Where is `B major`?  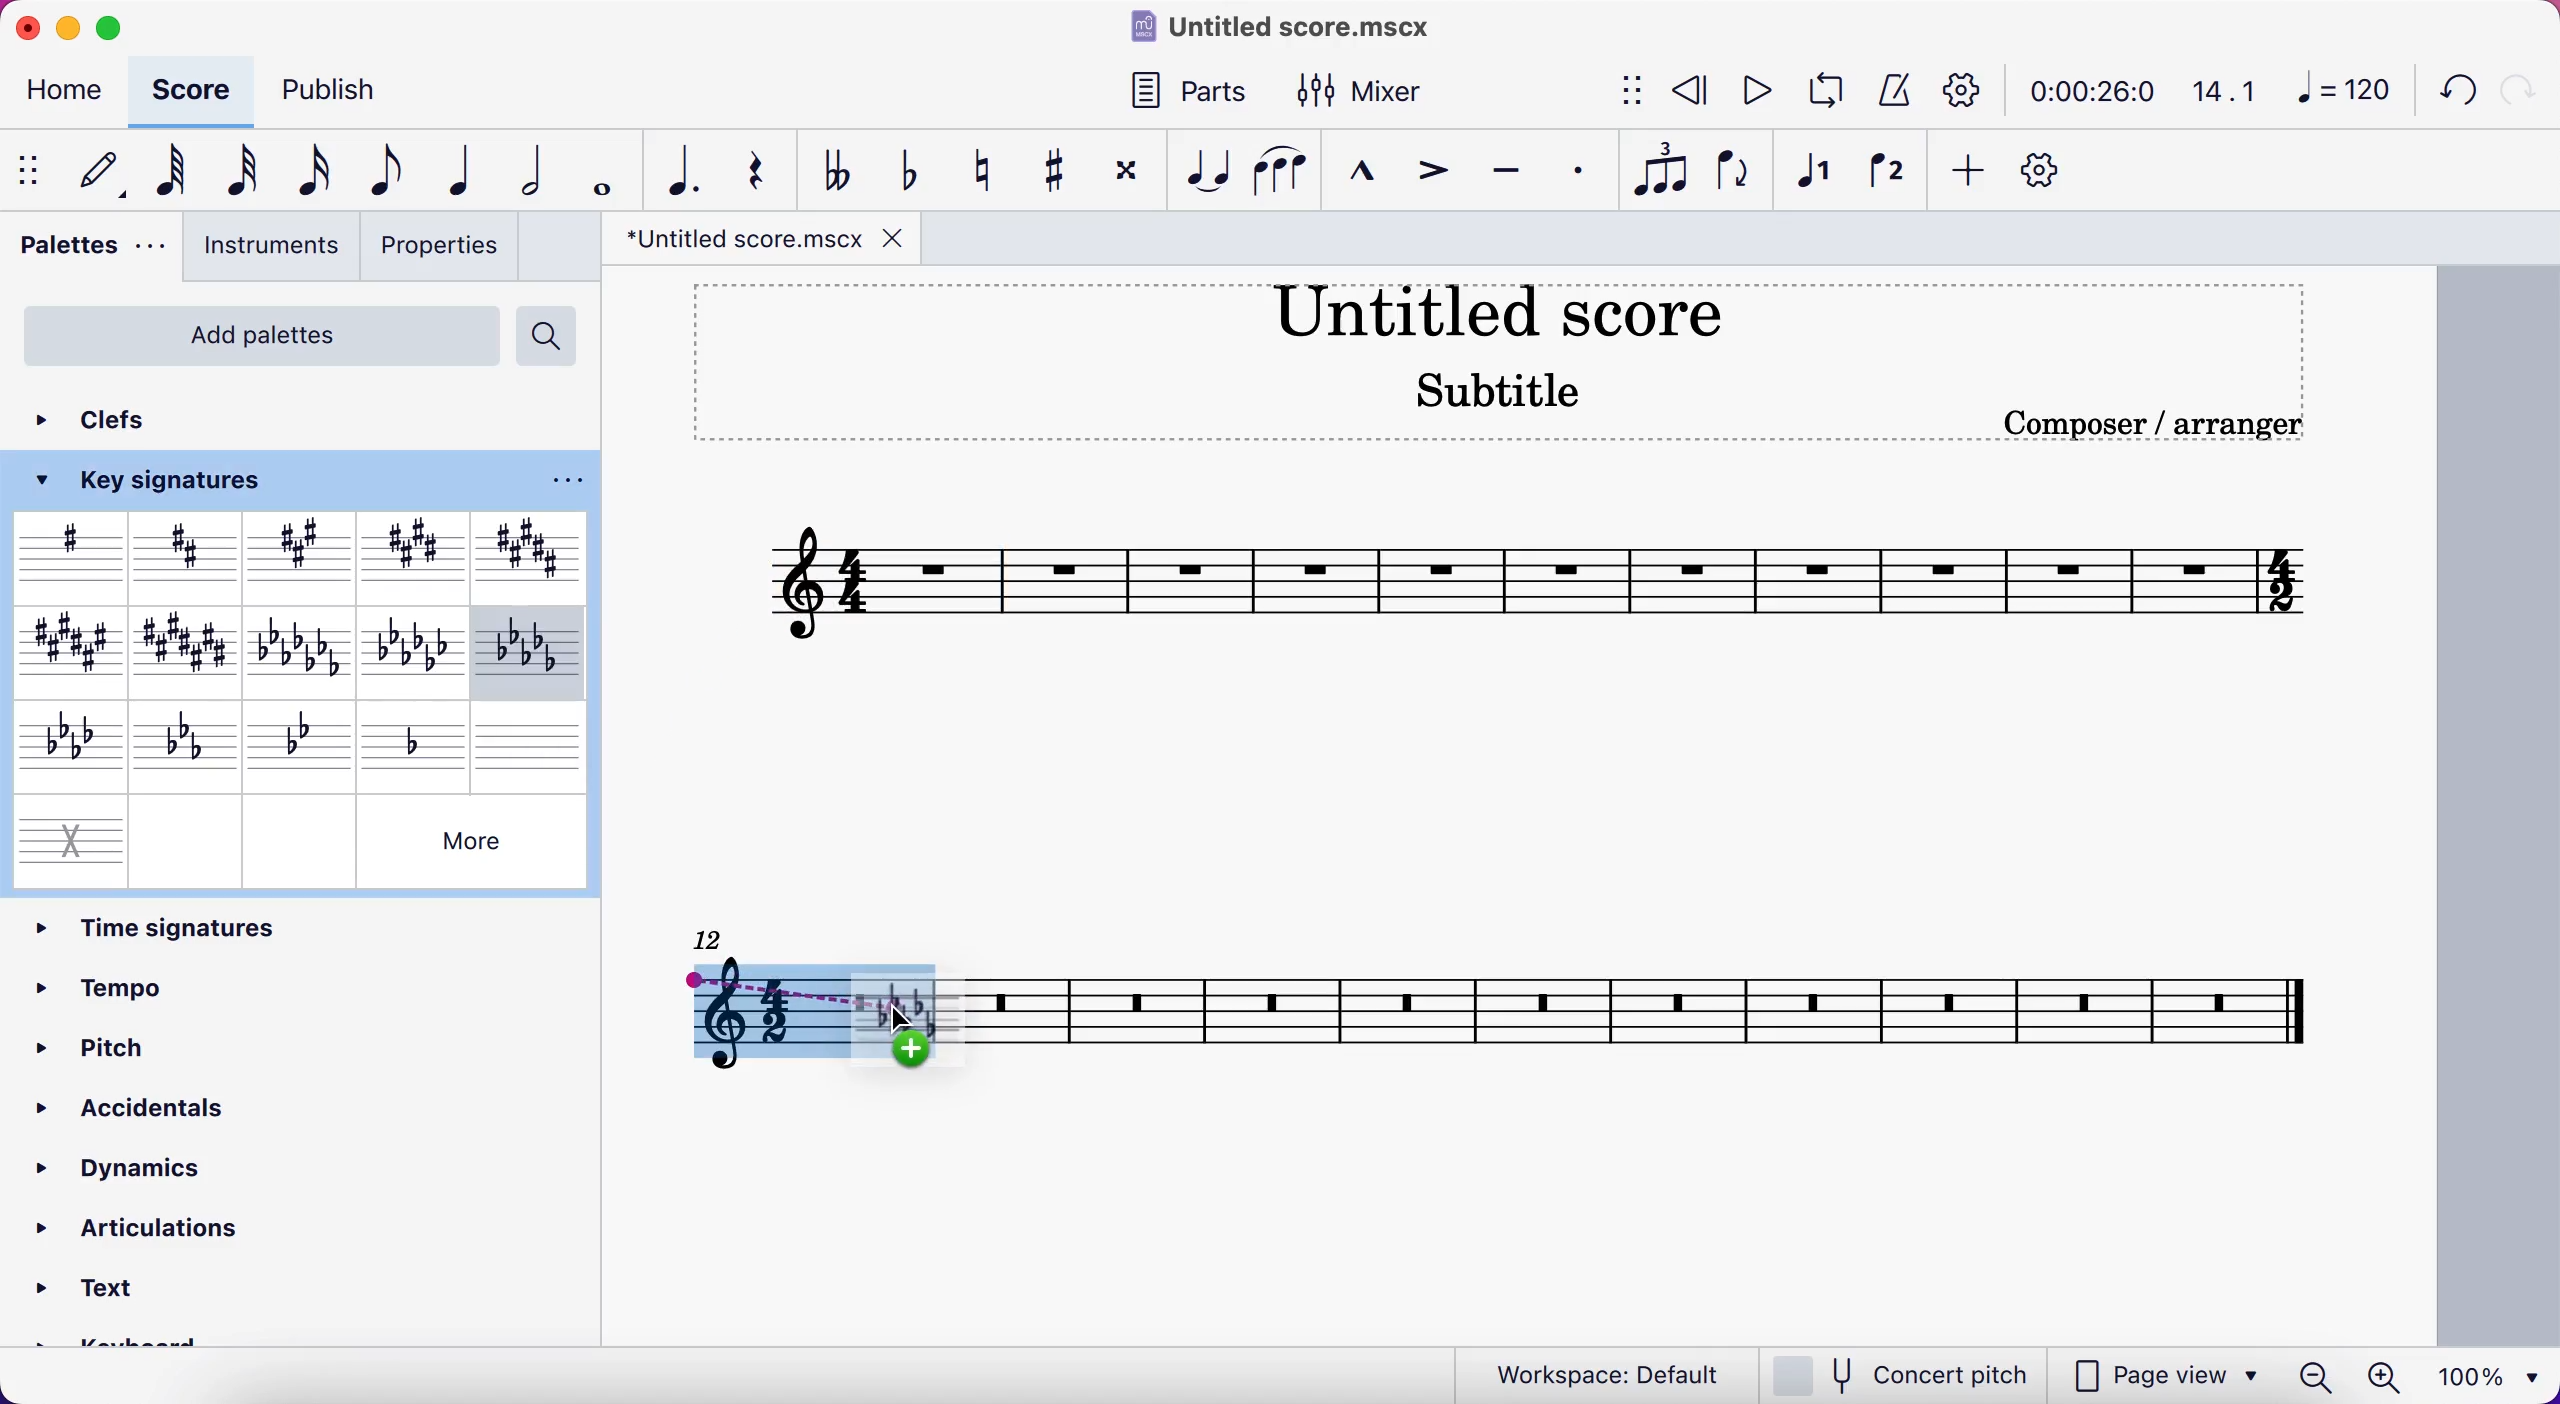 B major is located at coordinates (524, 548).